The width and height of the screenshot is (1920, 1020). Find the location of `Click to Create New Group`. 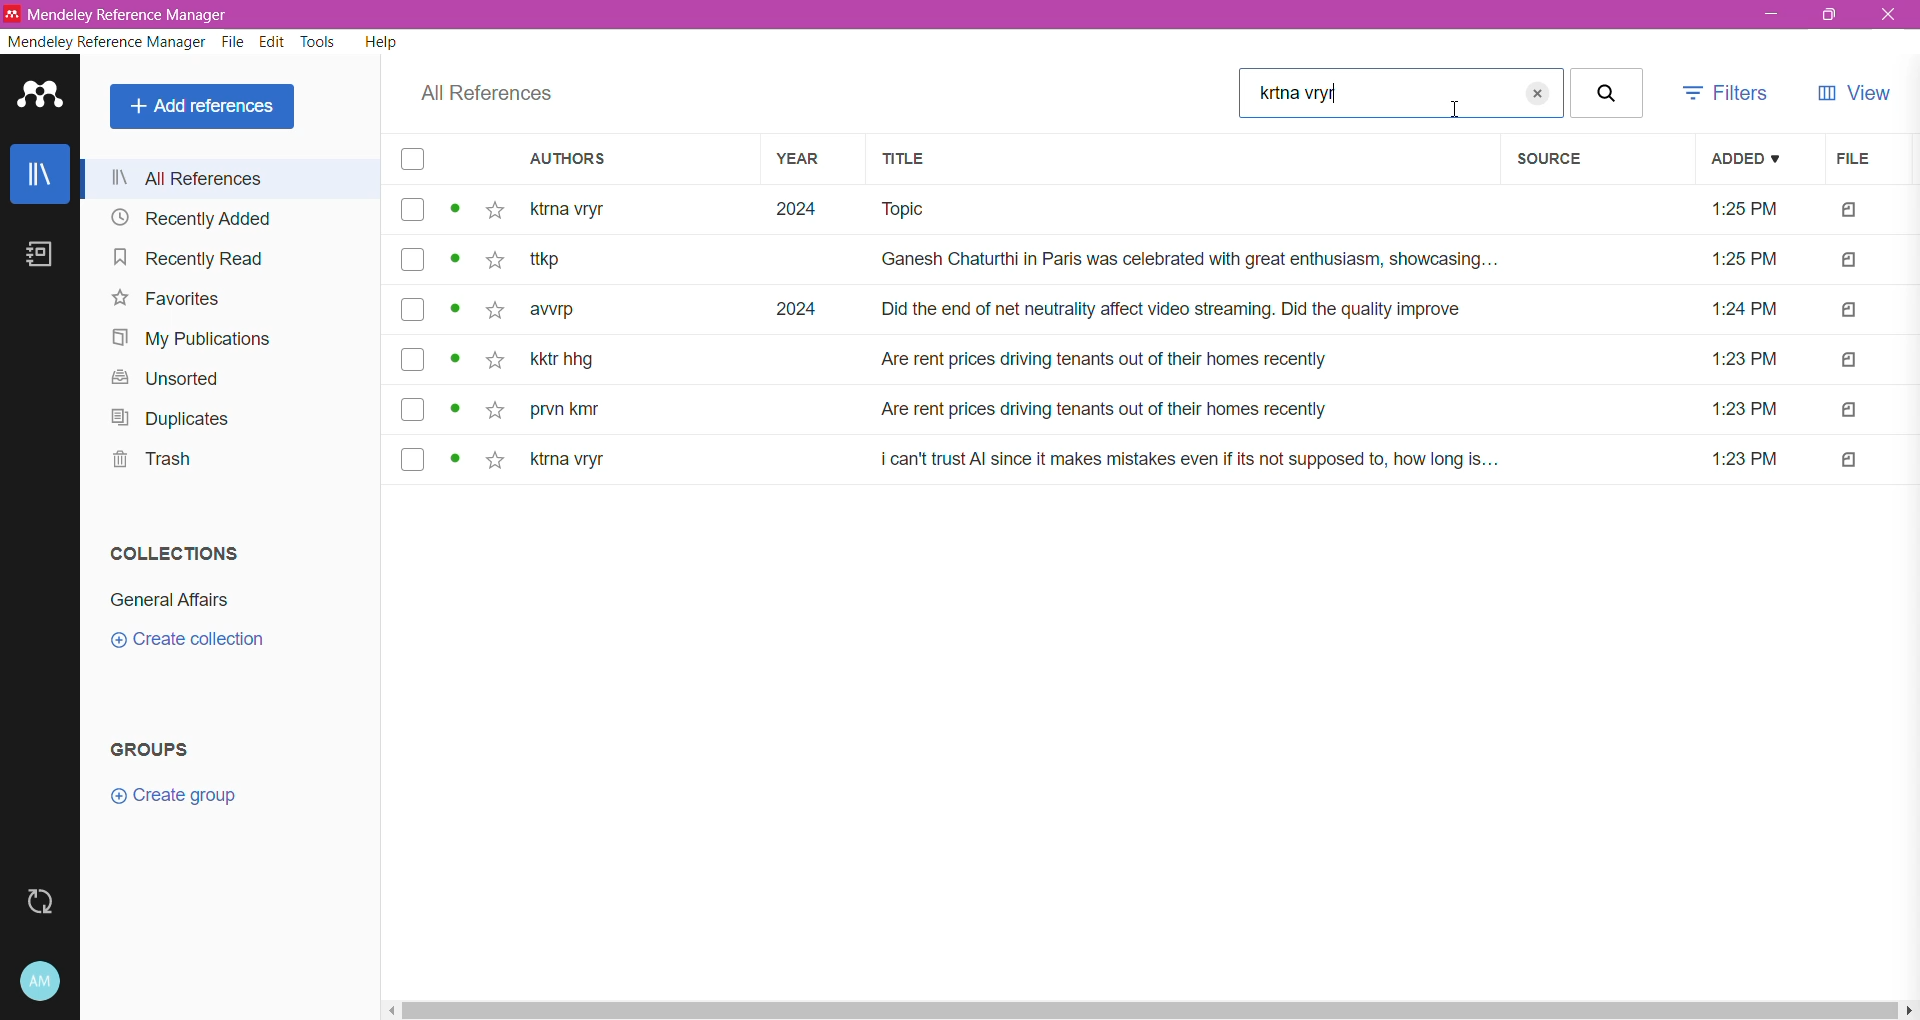

Click to Create New Group is located at coordinates (206, 802).